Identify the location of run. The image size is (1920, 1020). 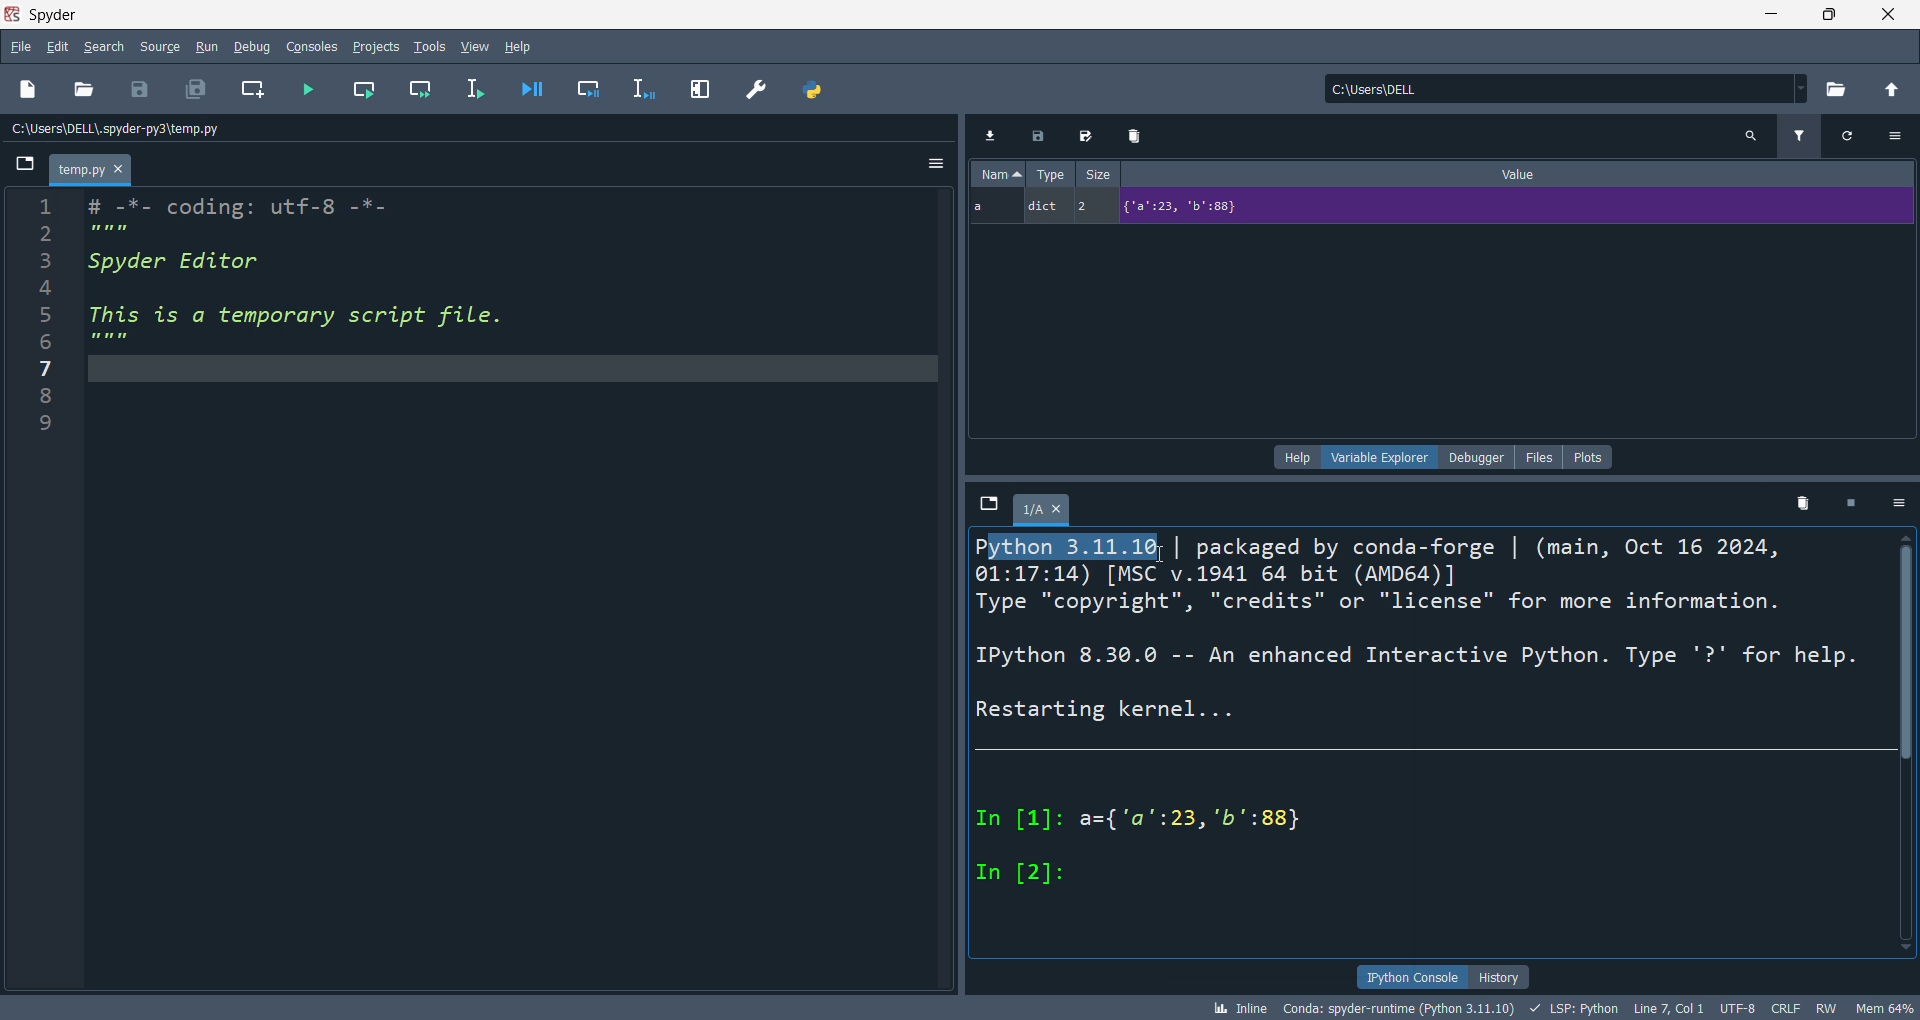
(213, 47).